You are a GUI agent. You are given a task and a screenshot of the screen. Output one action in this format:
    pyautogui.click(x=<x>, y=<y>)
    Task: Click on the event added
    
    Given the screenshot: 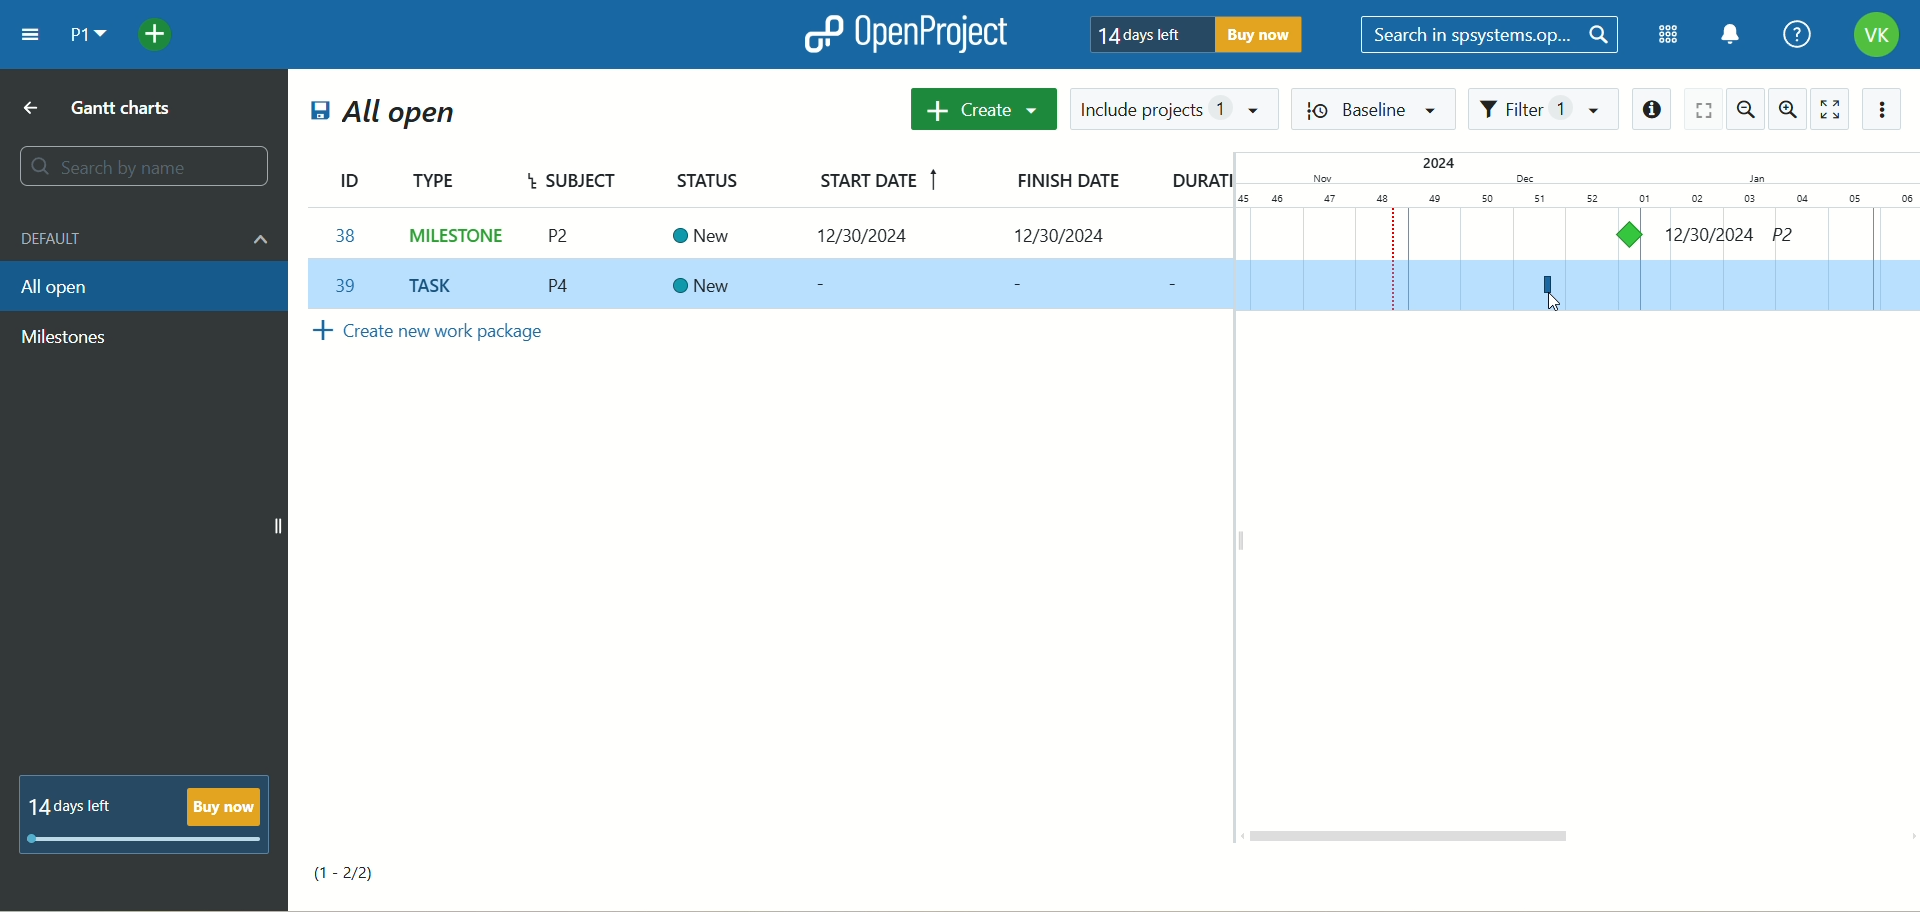 What is the action you would take?
    pyautogui.click(x=1546, y=285)
    